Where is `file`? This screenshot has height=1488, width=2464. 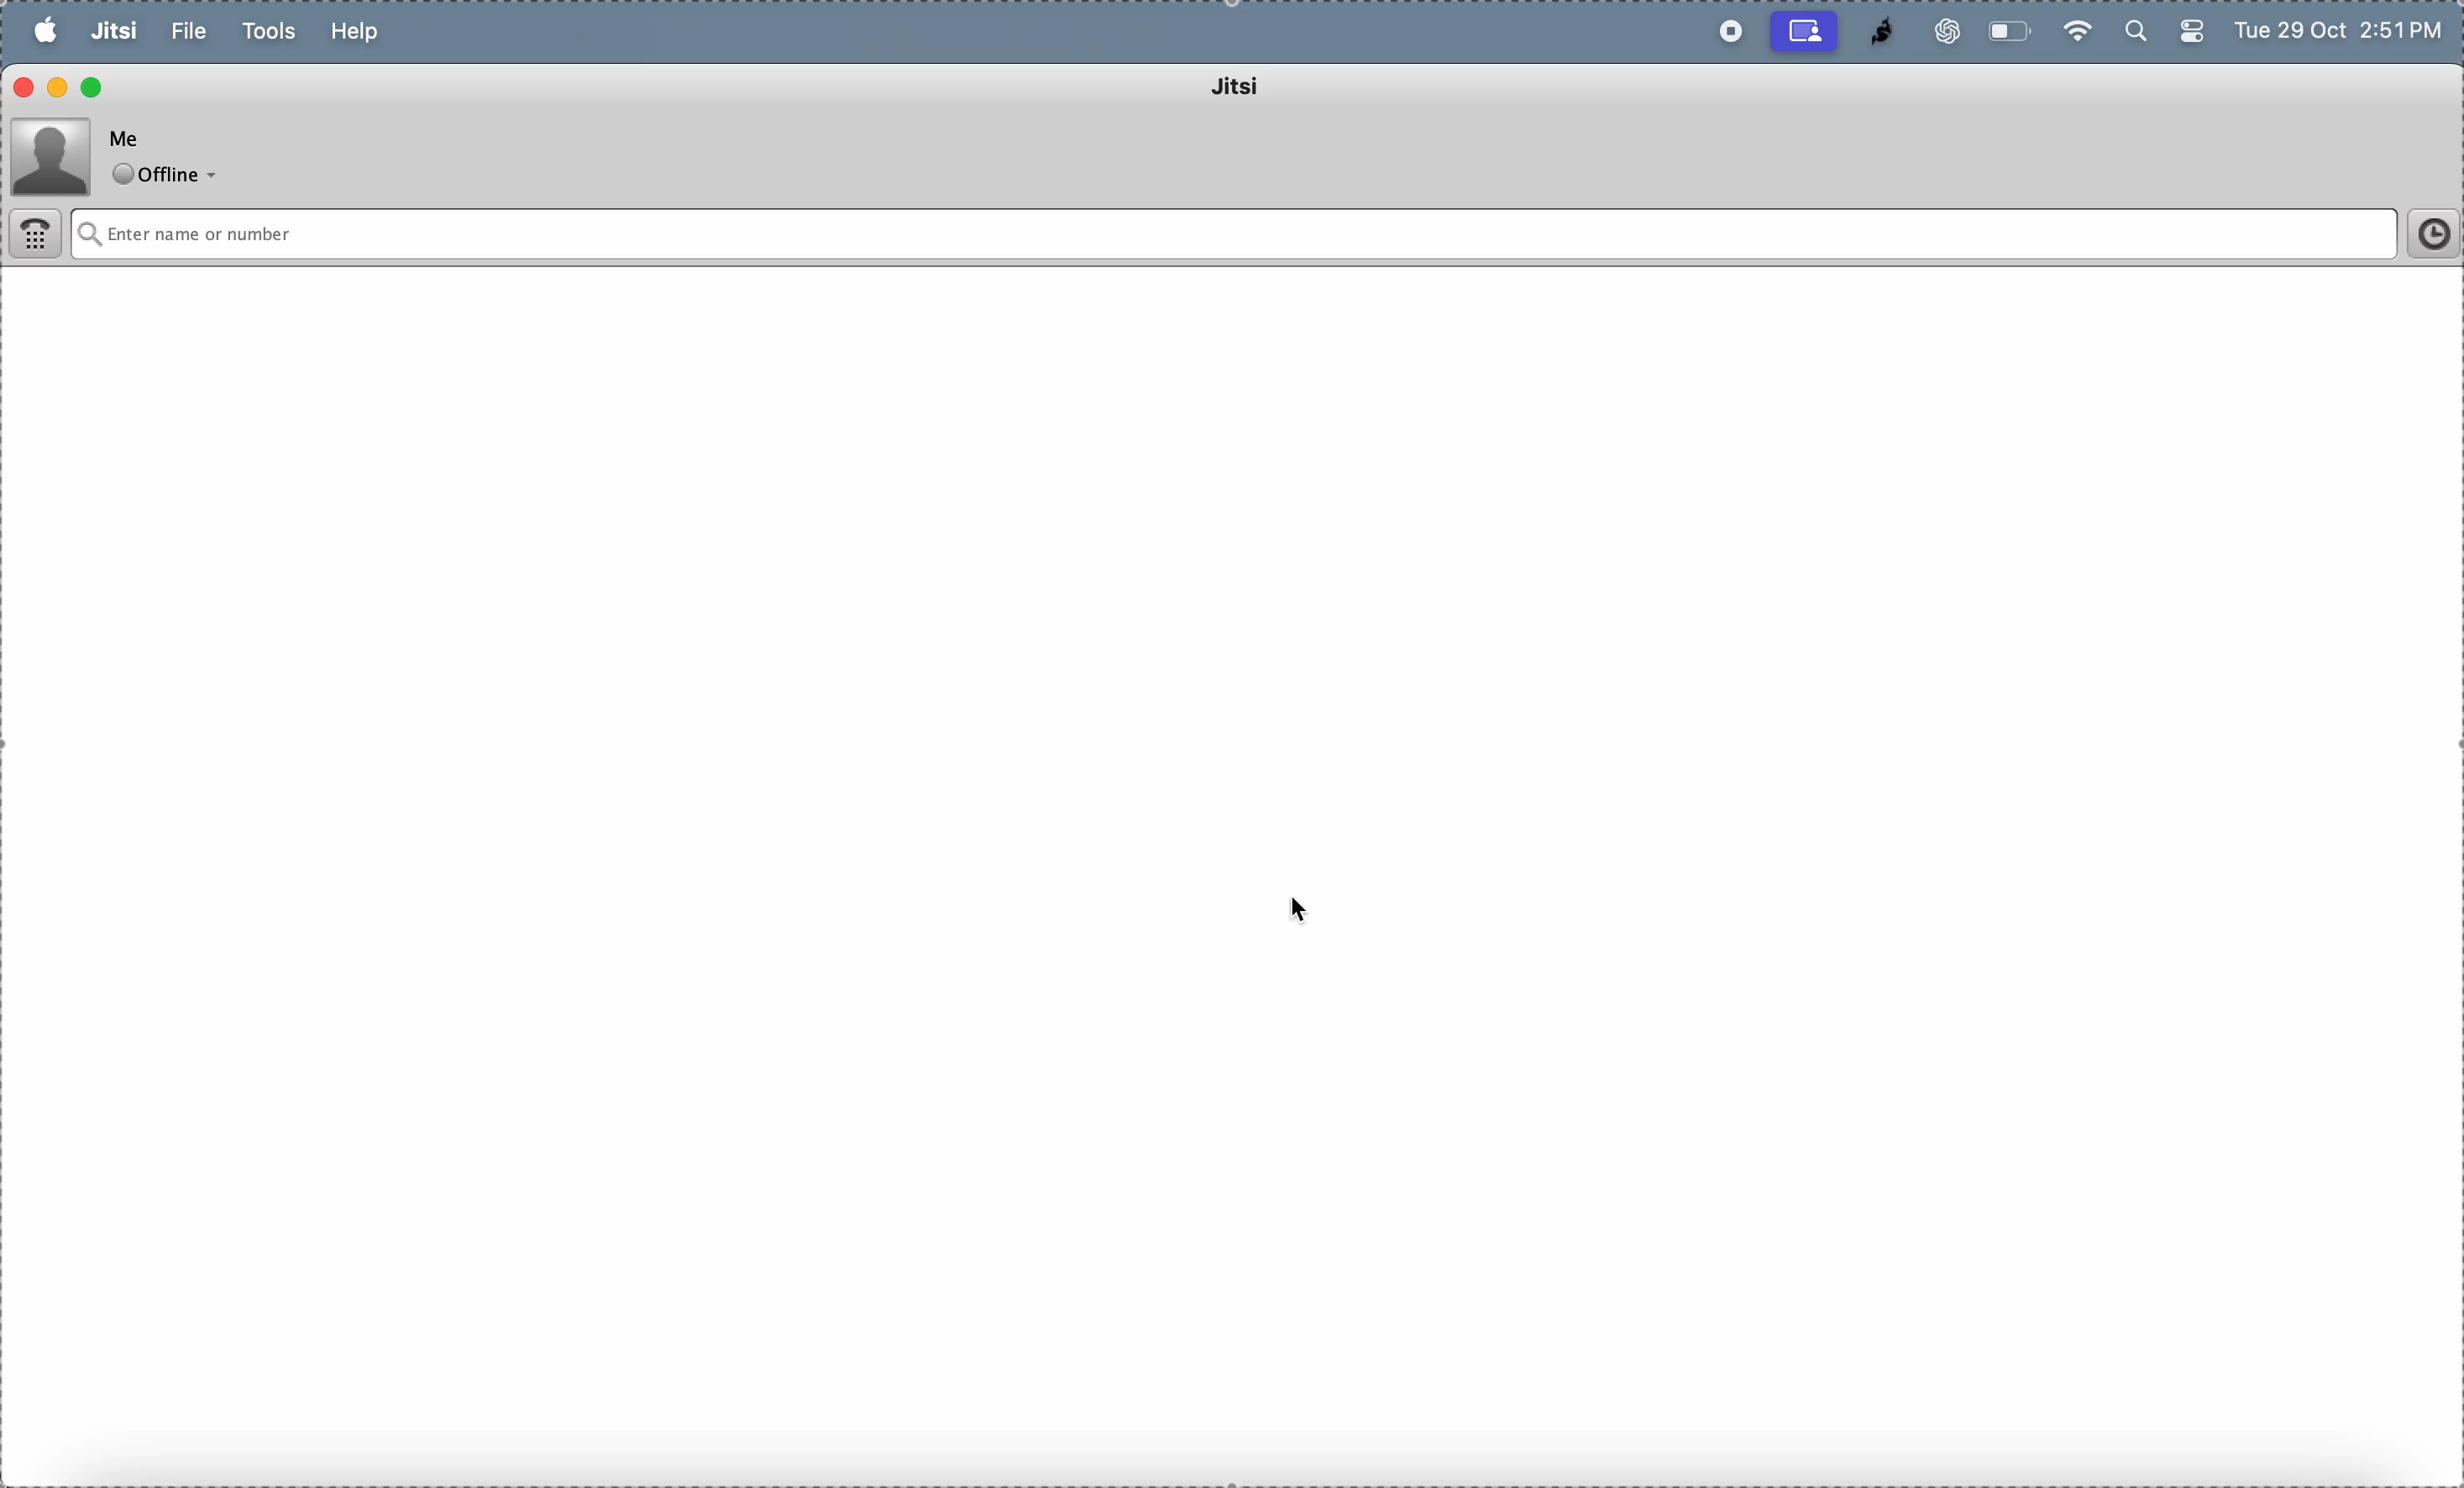
file is located at coordinates (190, 31).